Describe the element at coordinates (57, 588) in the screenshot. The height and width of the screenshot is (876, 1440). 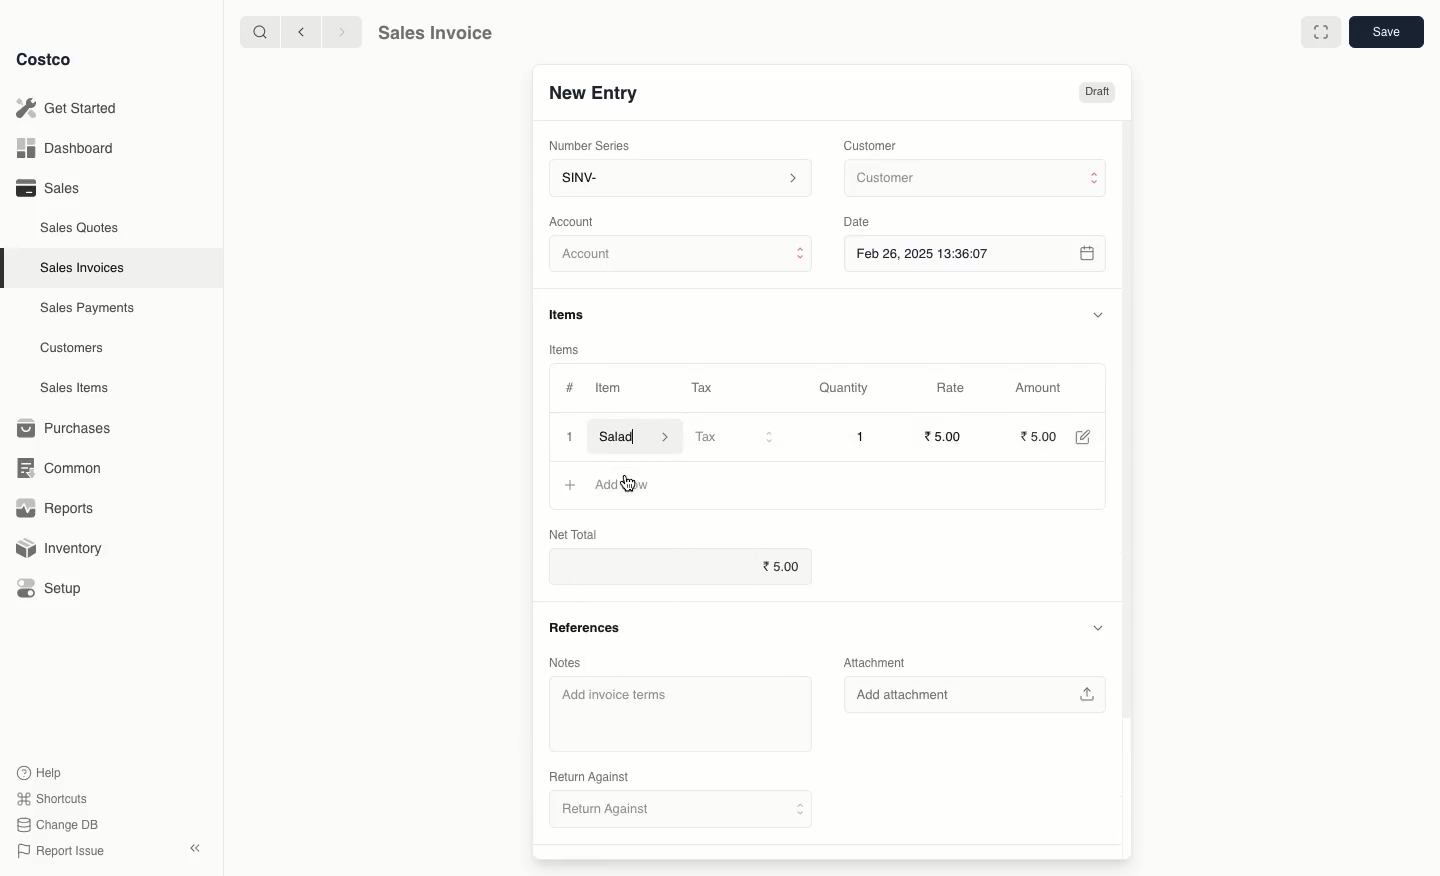
I see `Setup` at that location.